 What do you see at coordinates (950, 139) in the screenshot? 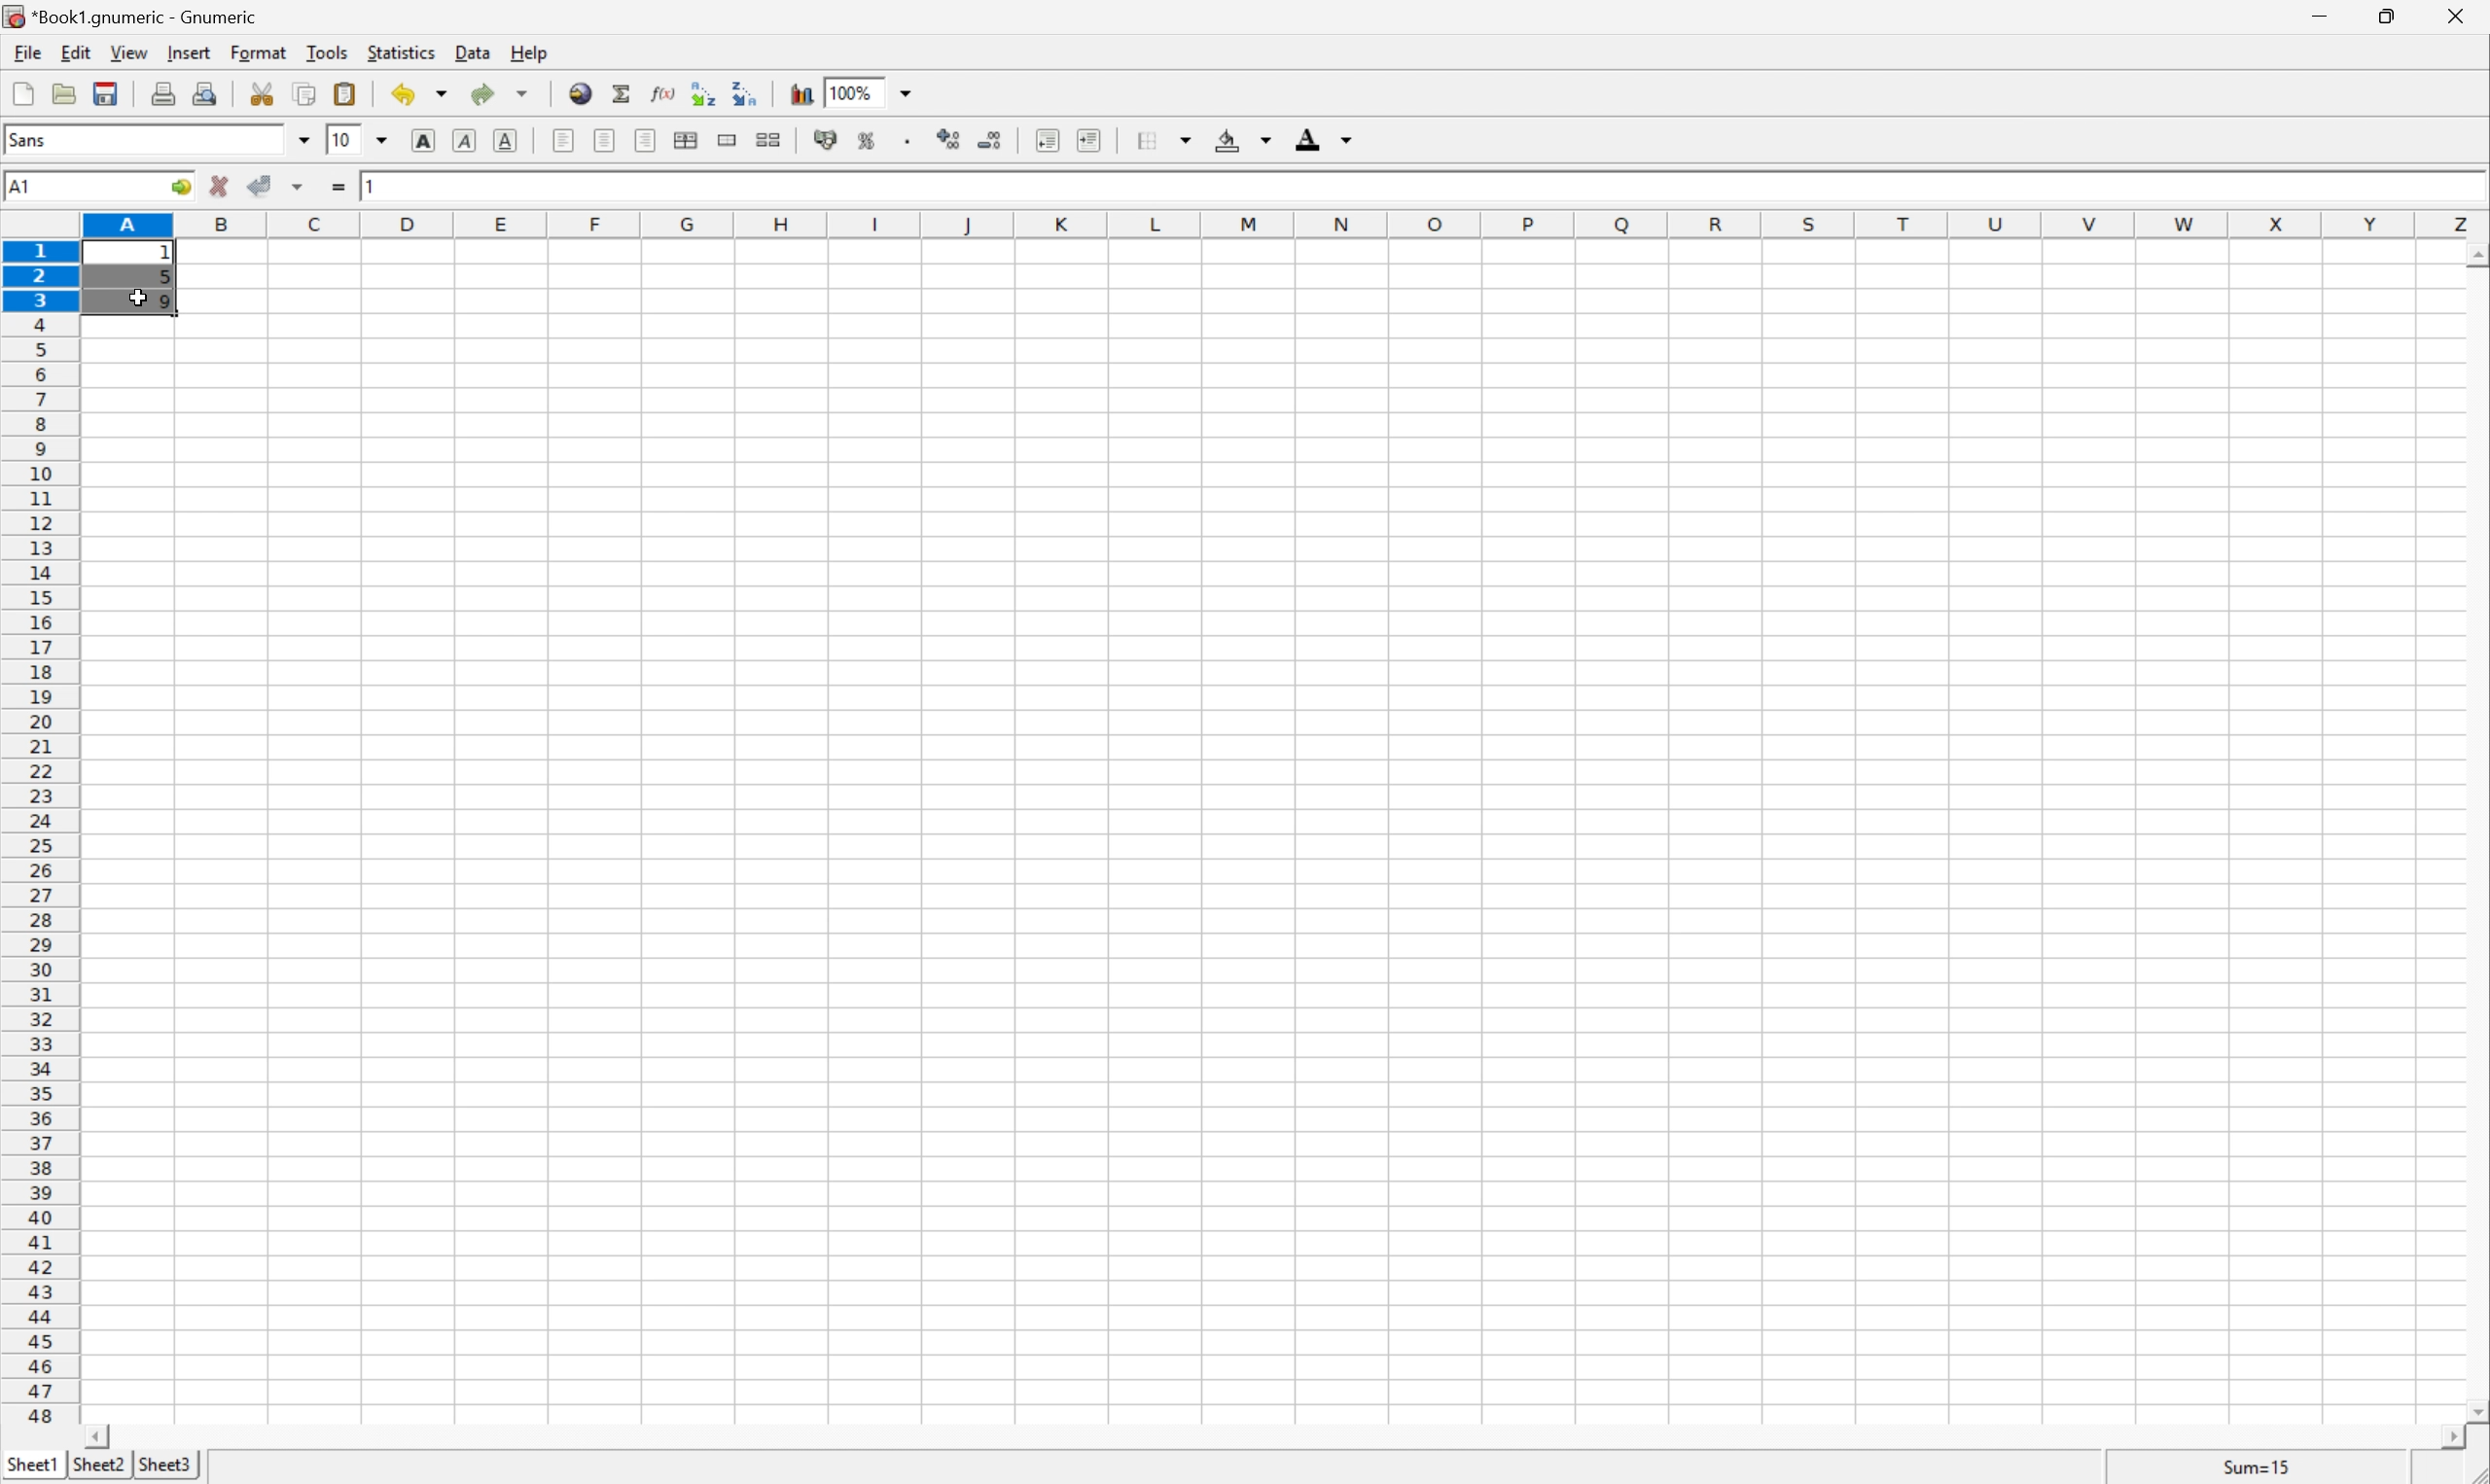
I see `increase number of decimals` at bounding box center [950, 139].